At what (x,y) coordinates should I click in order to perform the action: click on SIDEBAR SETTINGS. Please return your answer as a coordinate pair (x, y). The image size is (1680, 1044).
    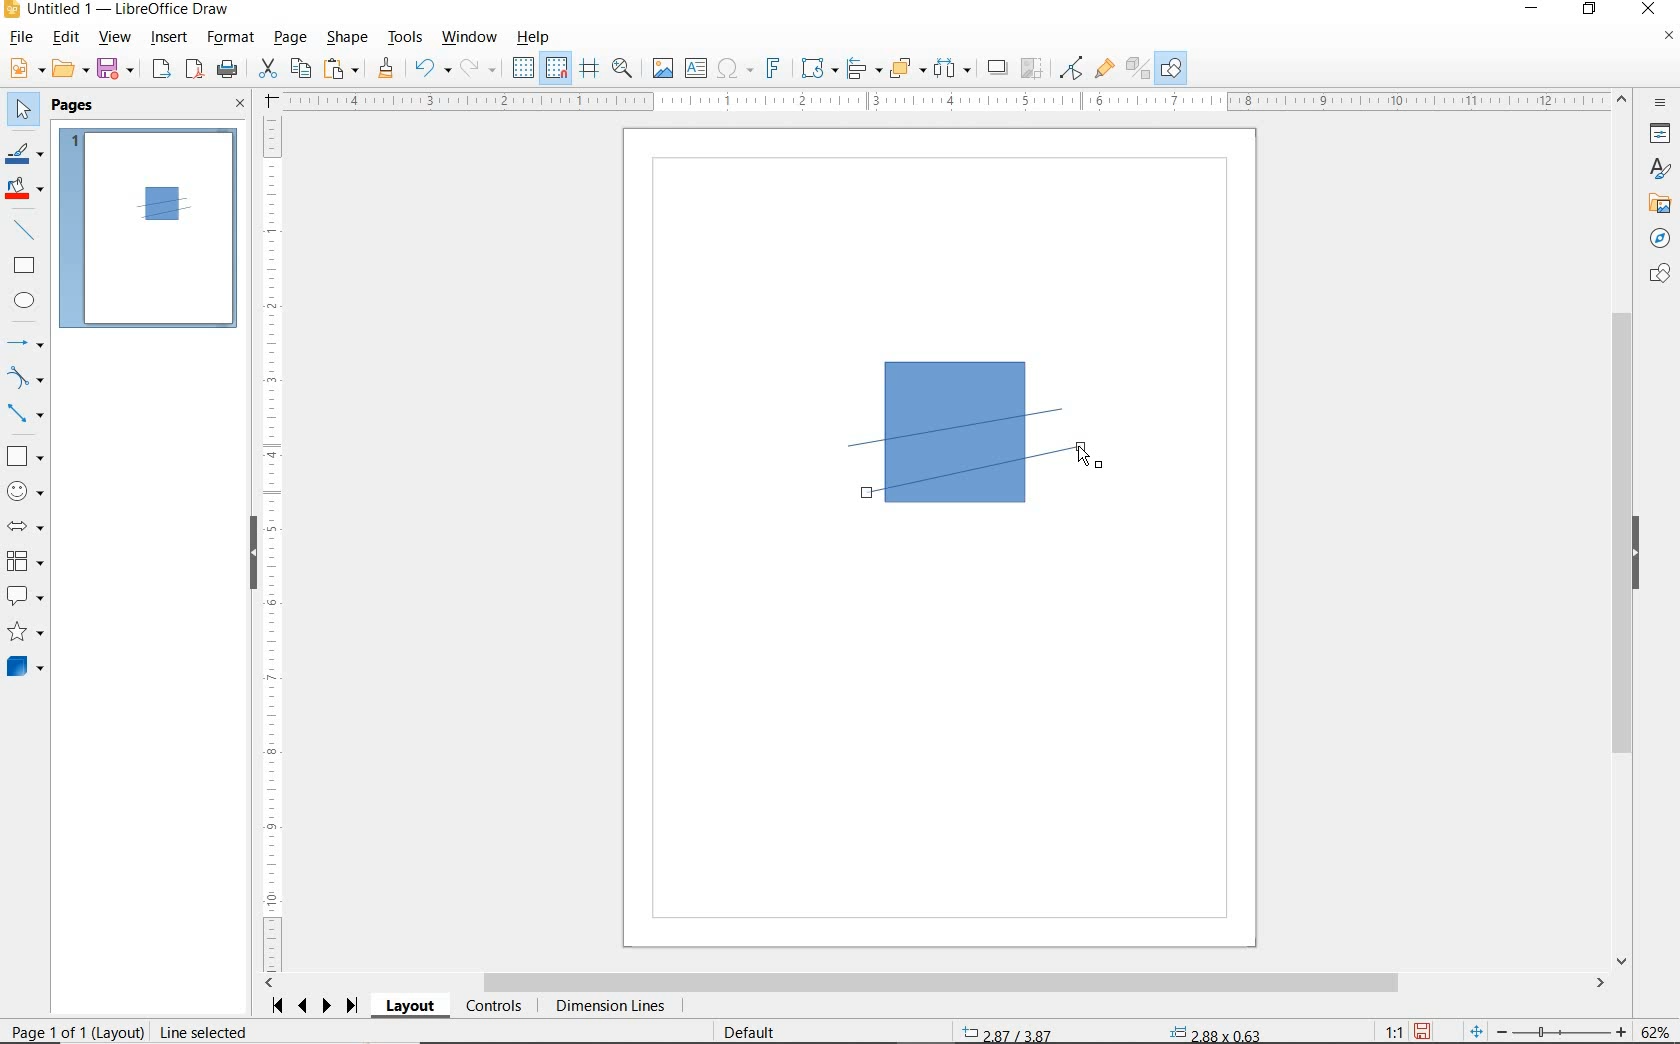
    Looking at the image, I should click on (1662, 104).